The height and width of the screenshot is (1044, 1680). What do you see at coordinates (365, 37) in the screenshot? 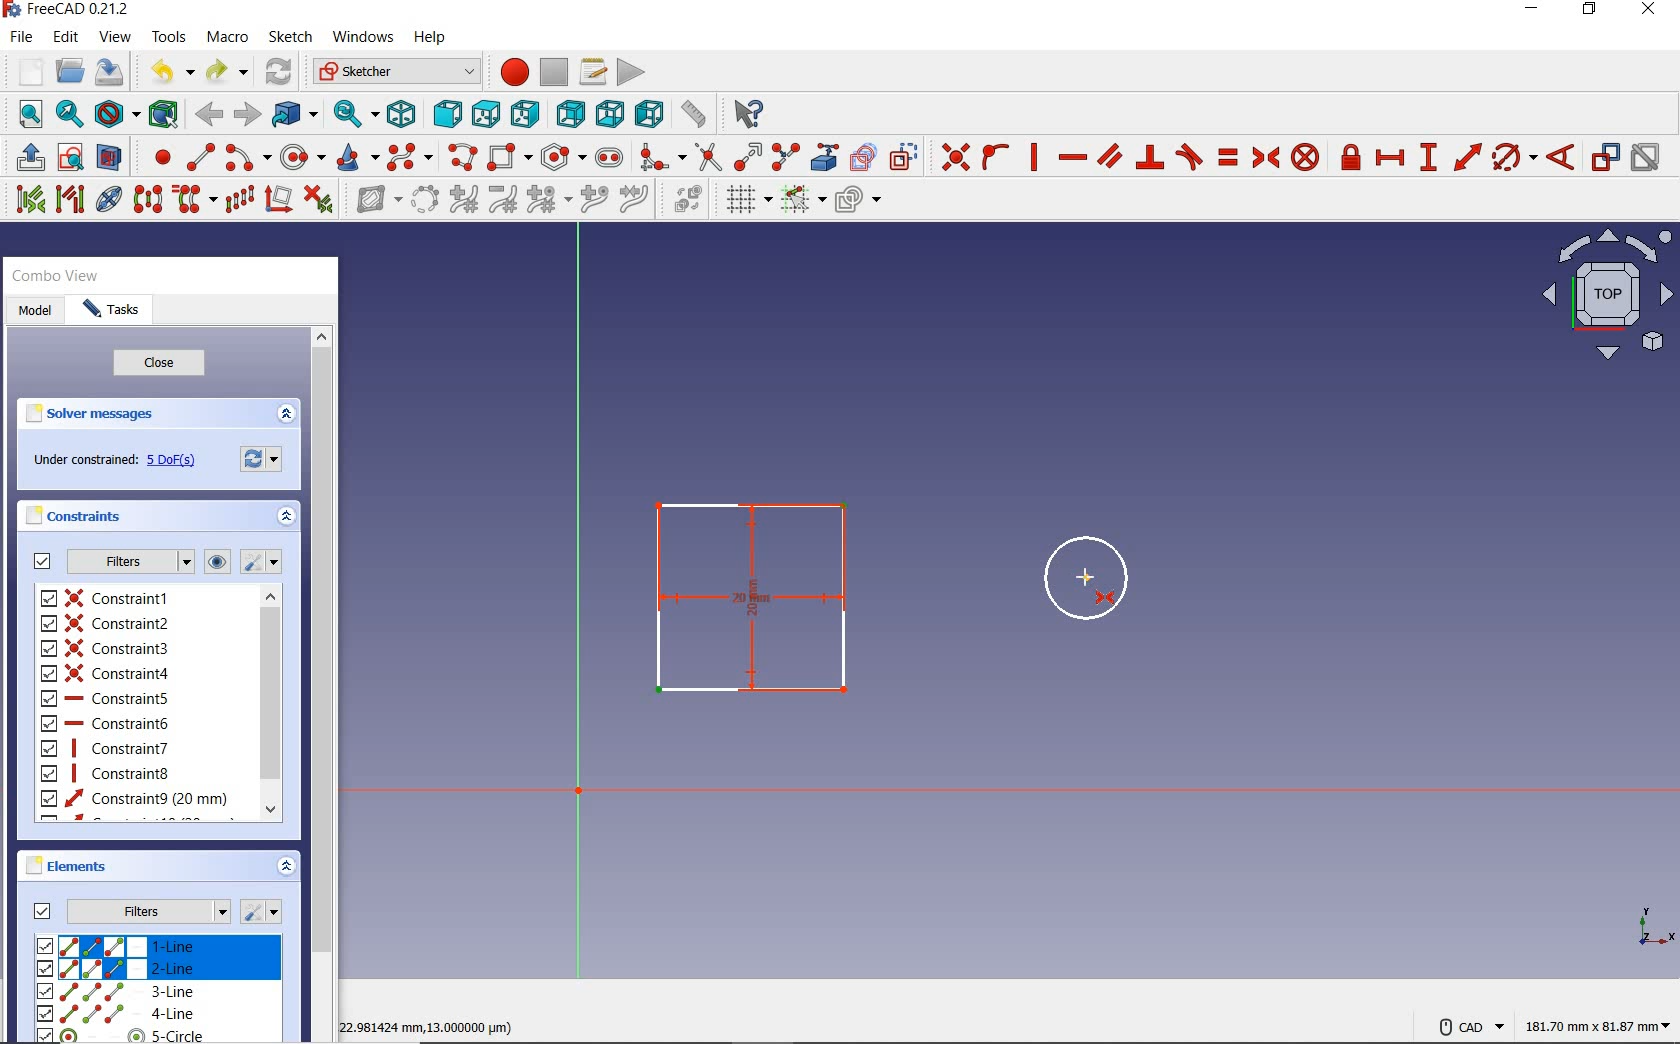
I see `windows` at bounding box center [365, 37].